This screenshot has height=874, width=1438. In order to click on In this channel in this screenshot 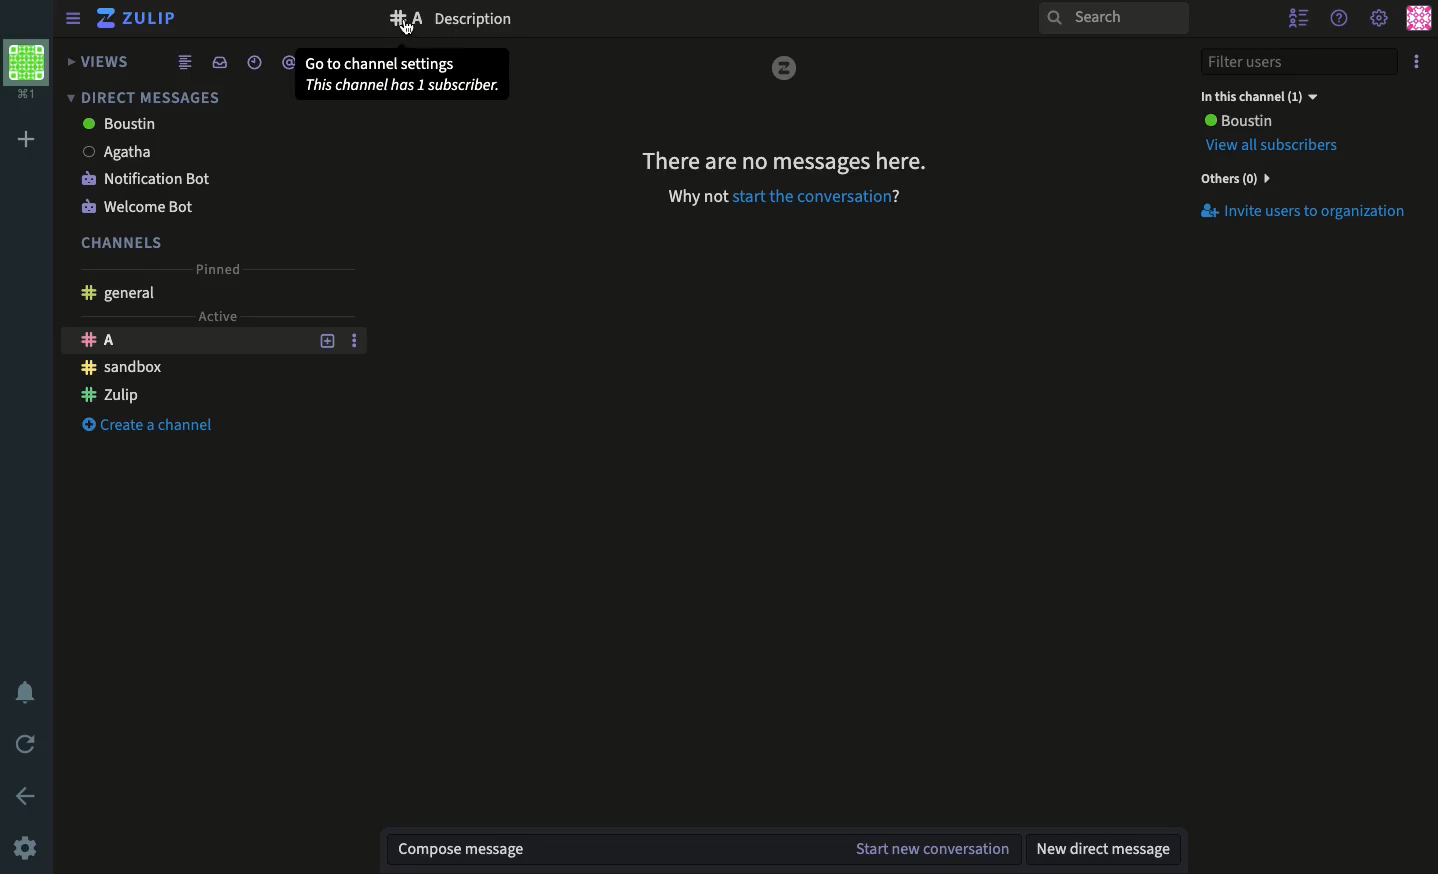, I will do `click(1258, 96)`.